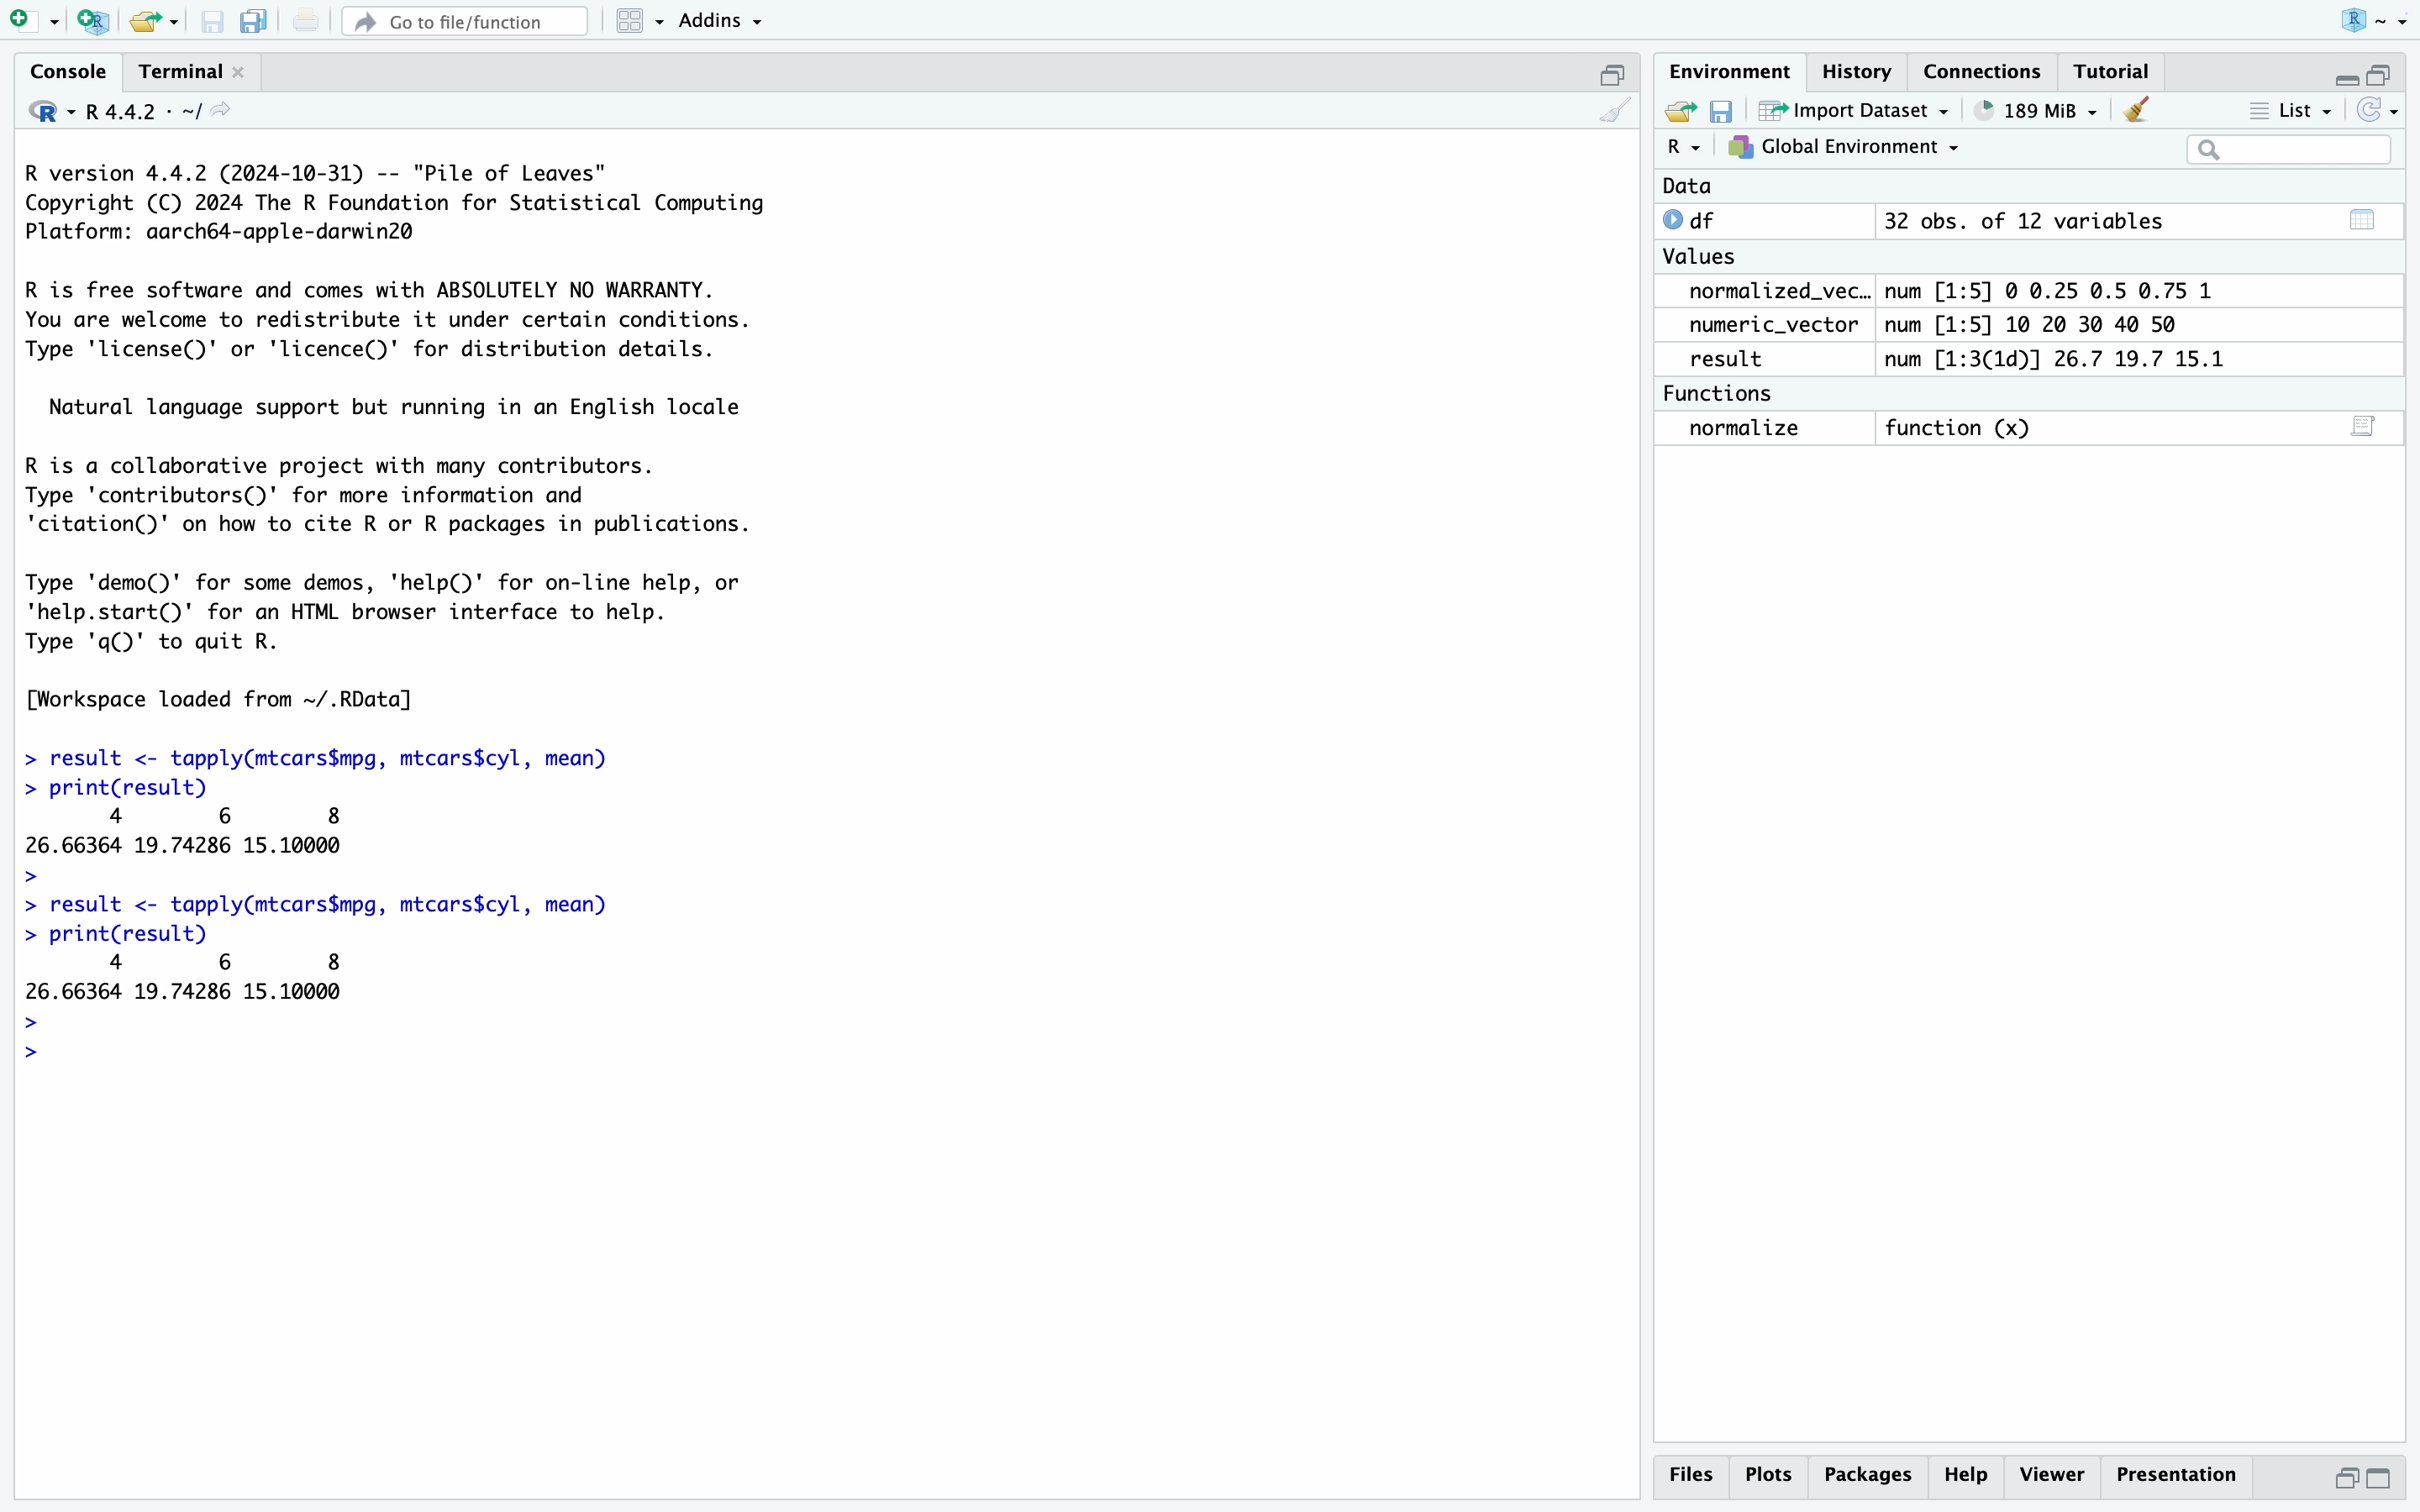  Describe the element at coordinates (2138, 112) in the screenshot. I see `Clear` at that location.